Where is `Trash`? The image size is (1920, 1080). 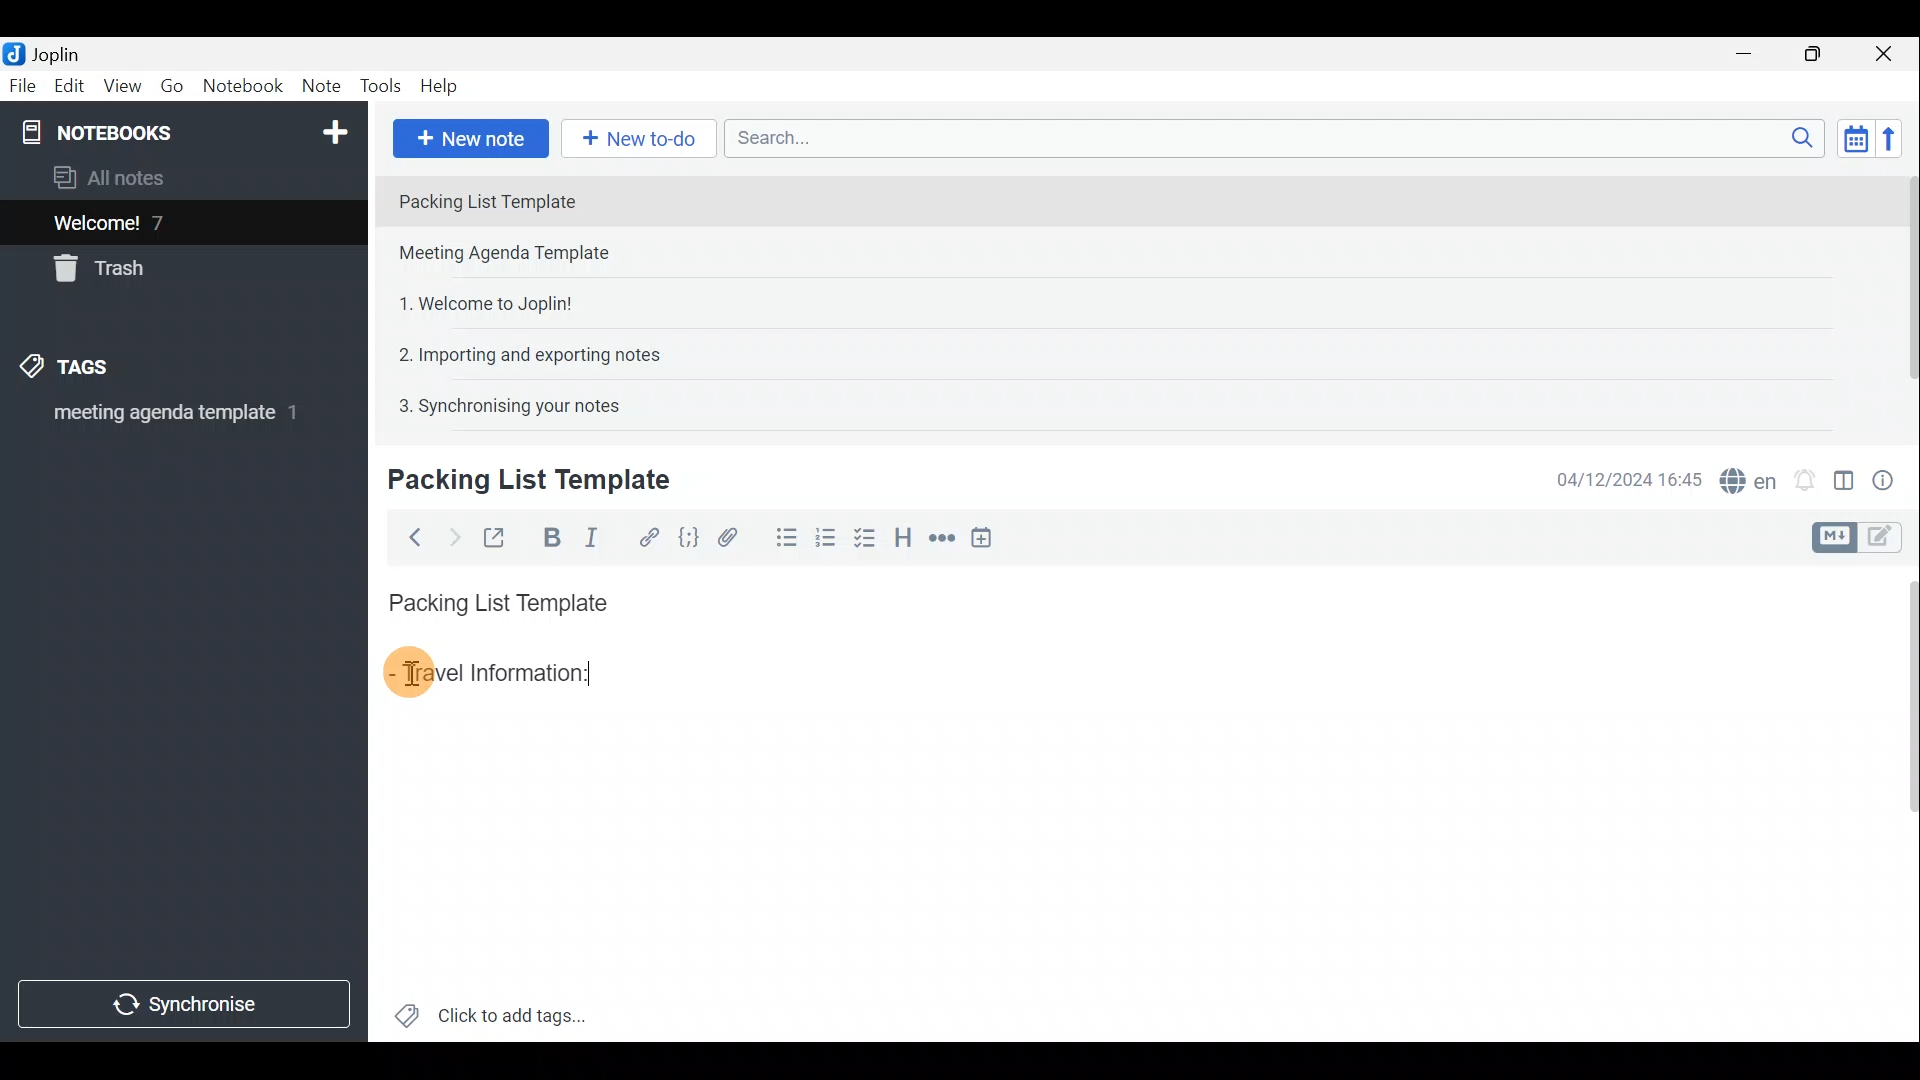 Trash is located at coordinates (107, 272).